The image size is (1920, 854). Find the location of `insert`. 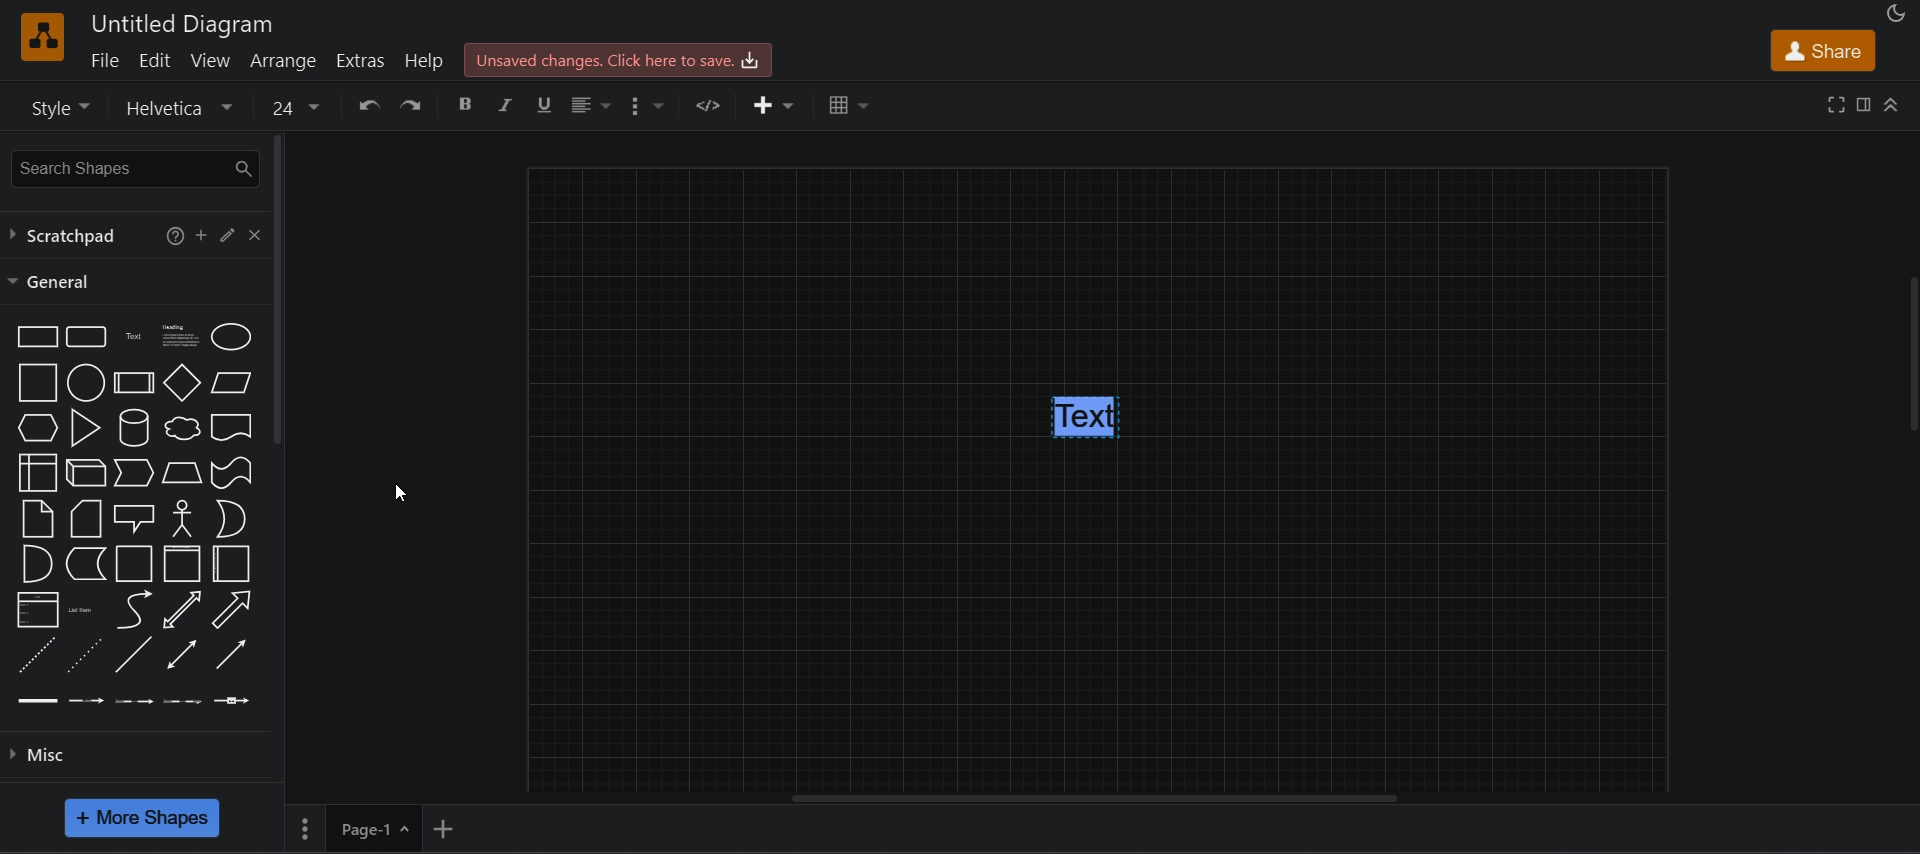

insert is located at coordinates (774, 105).